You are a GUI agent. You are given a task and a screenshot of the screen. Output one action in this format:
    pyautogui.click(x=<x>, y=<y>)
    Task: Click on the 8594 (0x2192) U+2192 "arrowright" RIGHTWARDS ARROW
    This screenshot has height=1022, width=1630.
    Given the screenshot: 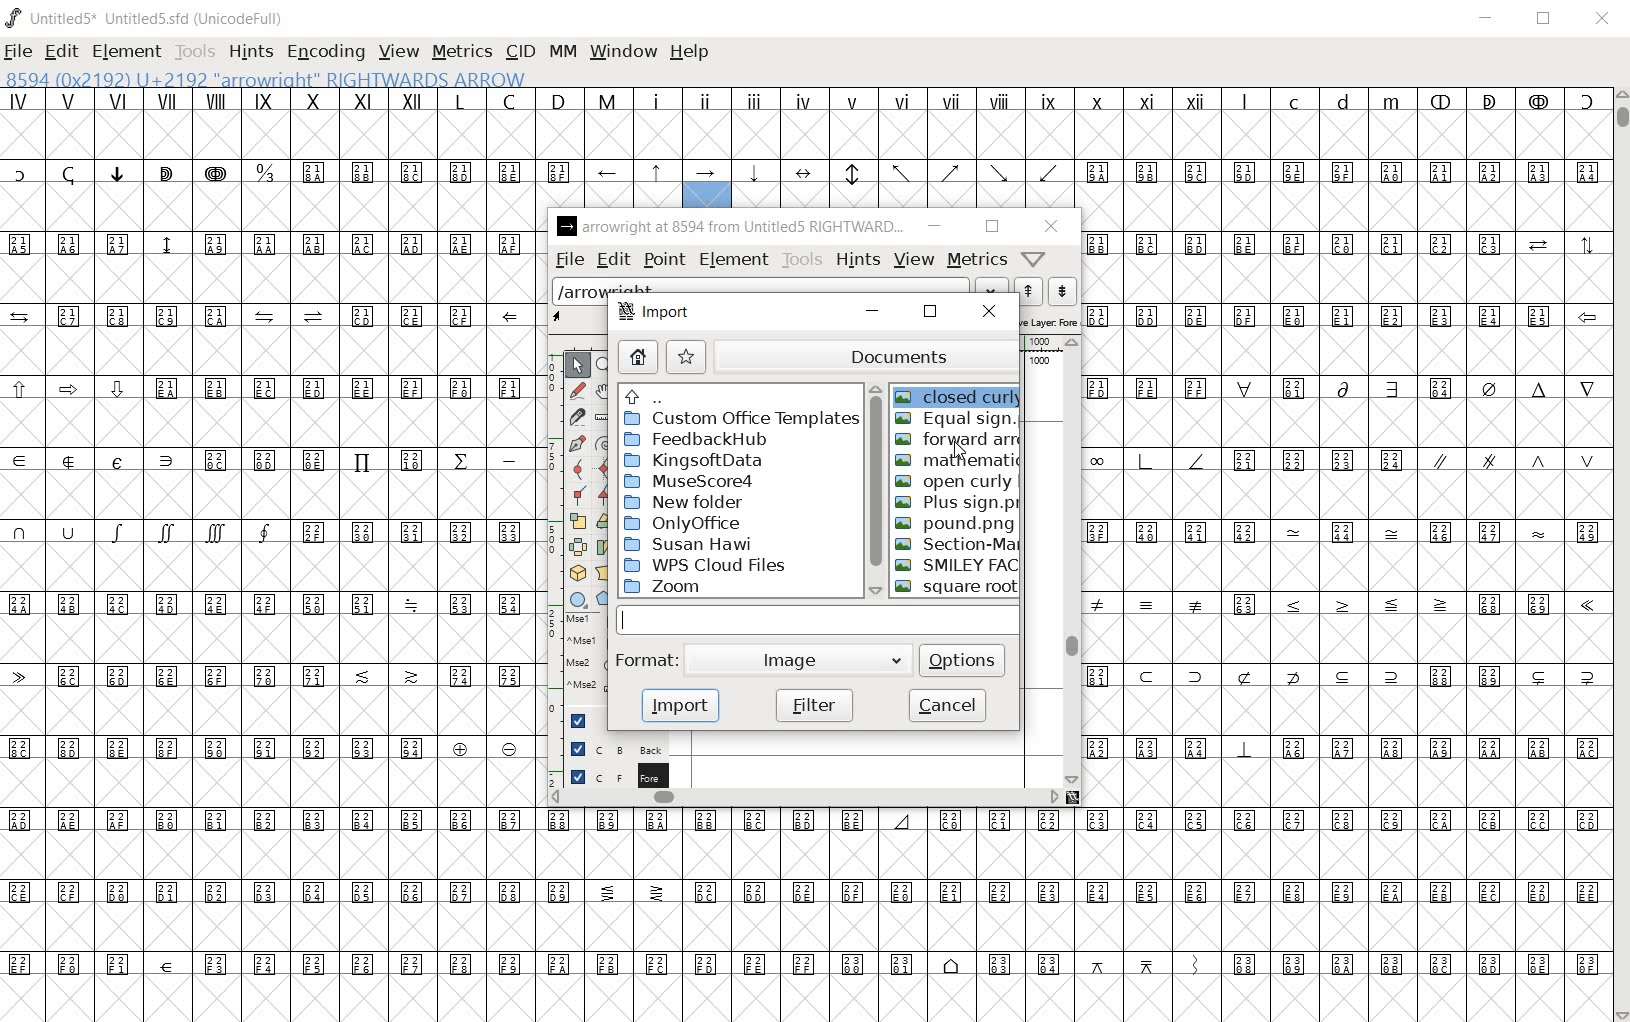 What is the action you would take?
    pyautogui.click(x=266, y=77)
    